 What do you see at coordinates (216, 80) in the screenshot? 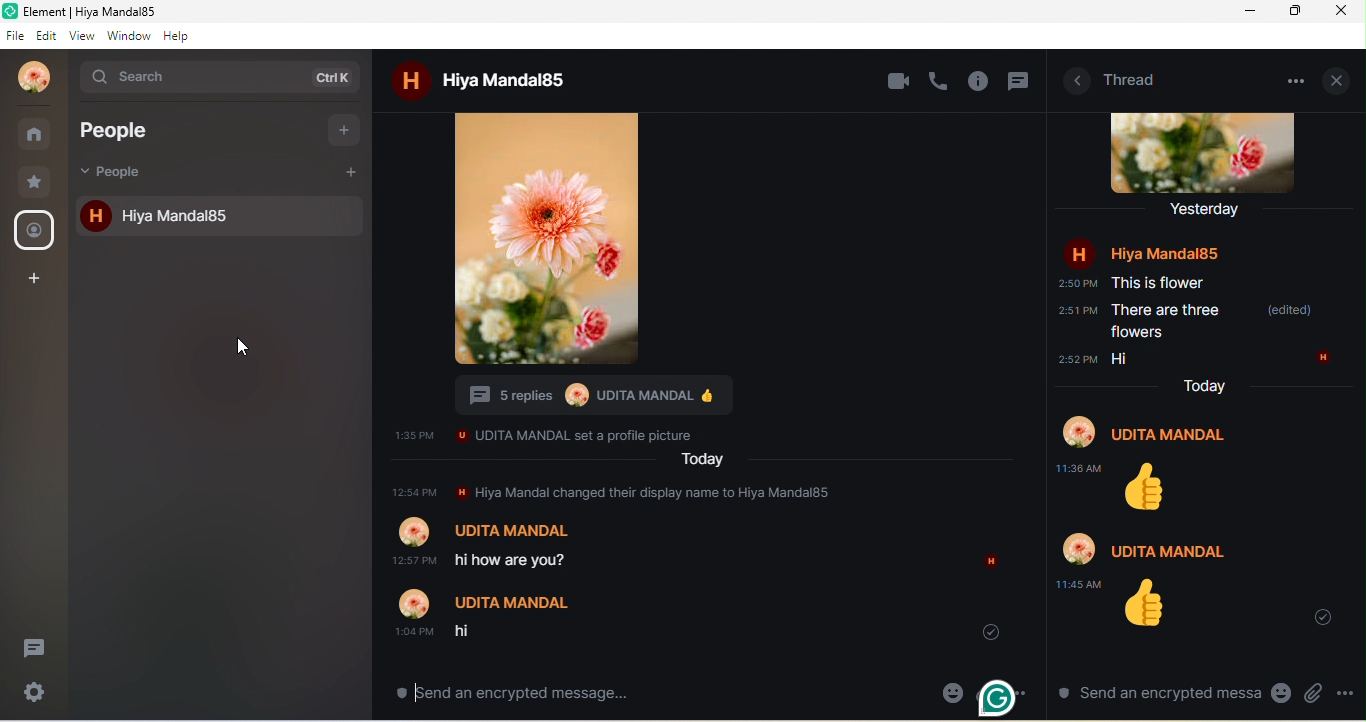
I see `search` at bounding box center [216, 80].